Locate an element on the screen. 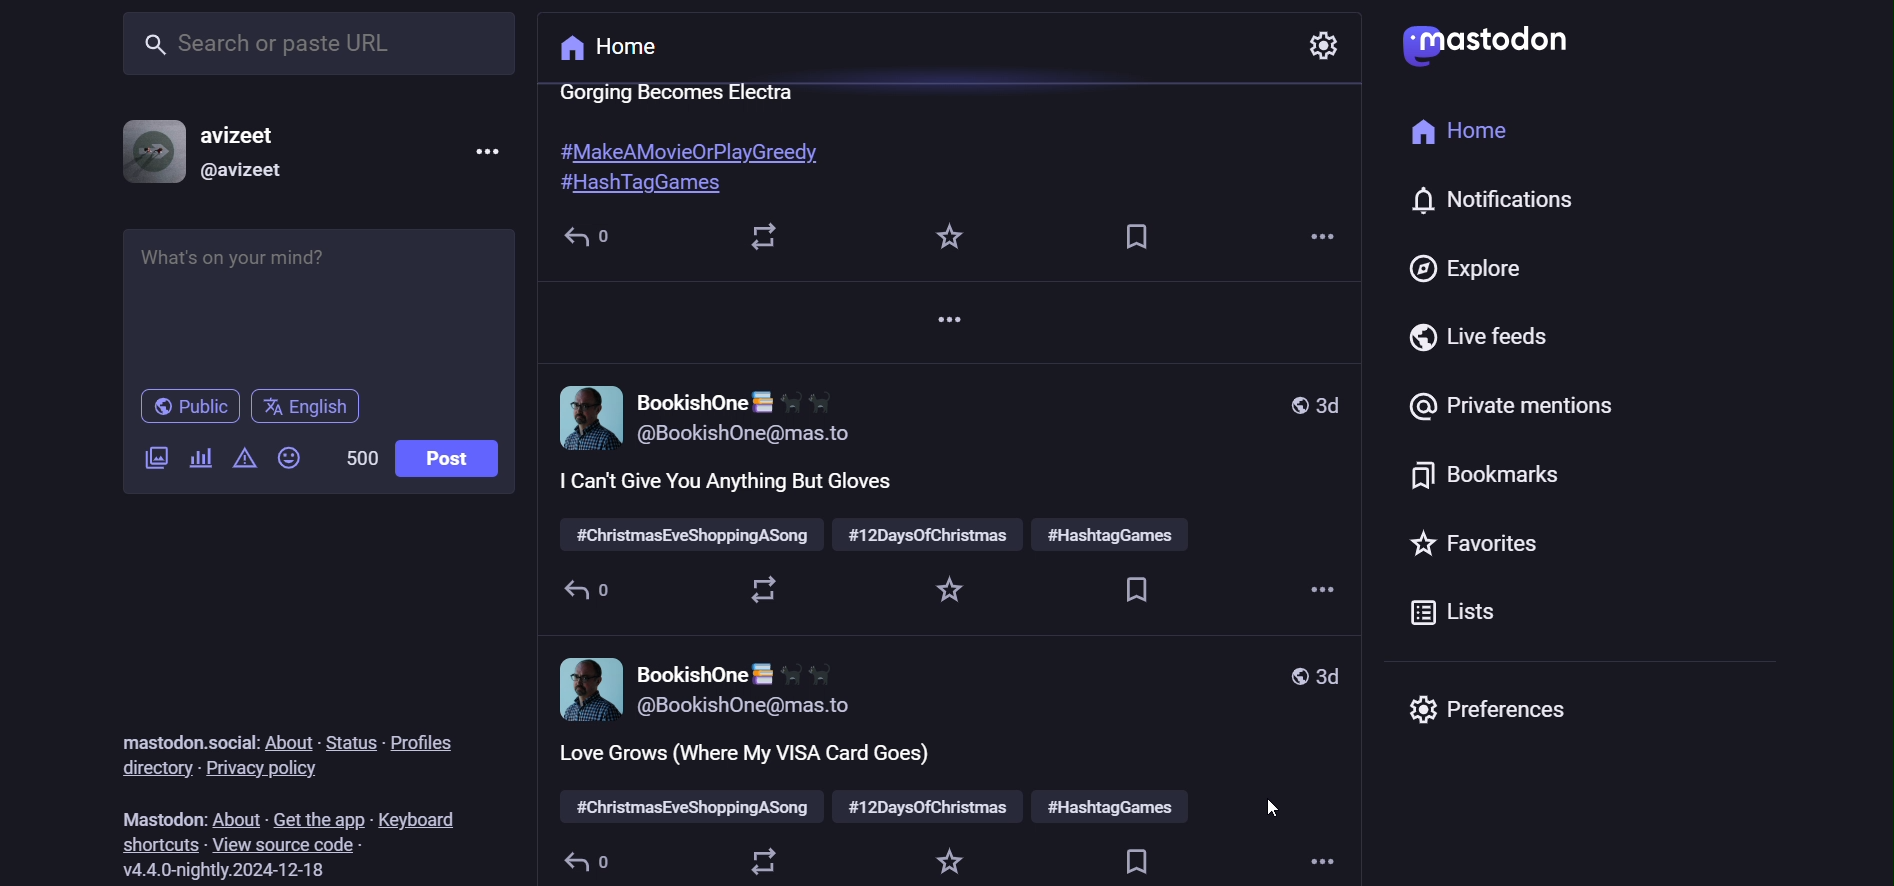 This screenshot has height=886, width=1894. home is located at coordinates (1456, 132).